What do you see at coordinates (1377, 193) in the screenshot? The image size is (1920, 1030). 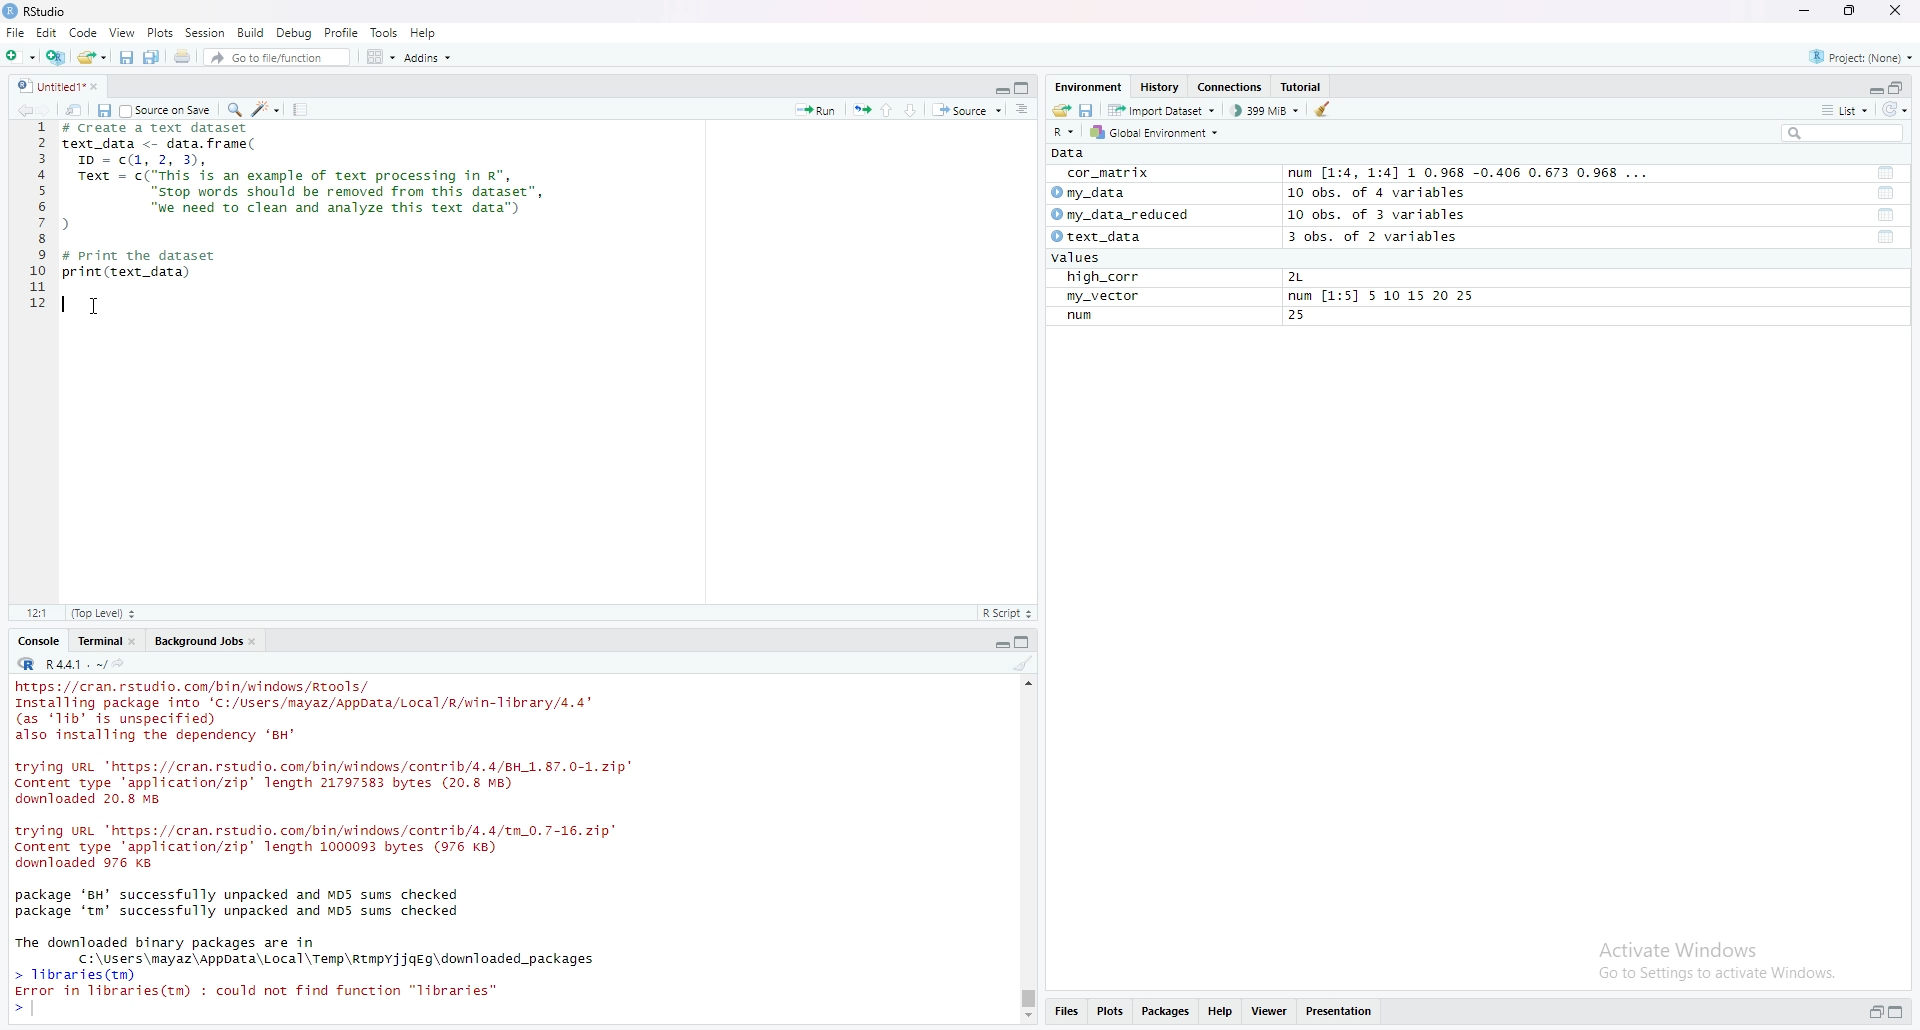 I see `10 obs. of 4 variables` at bounding box center [1377, 193].